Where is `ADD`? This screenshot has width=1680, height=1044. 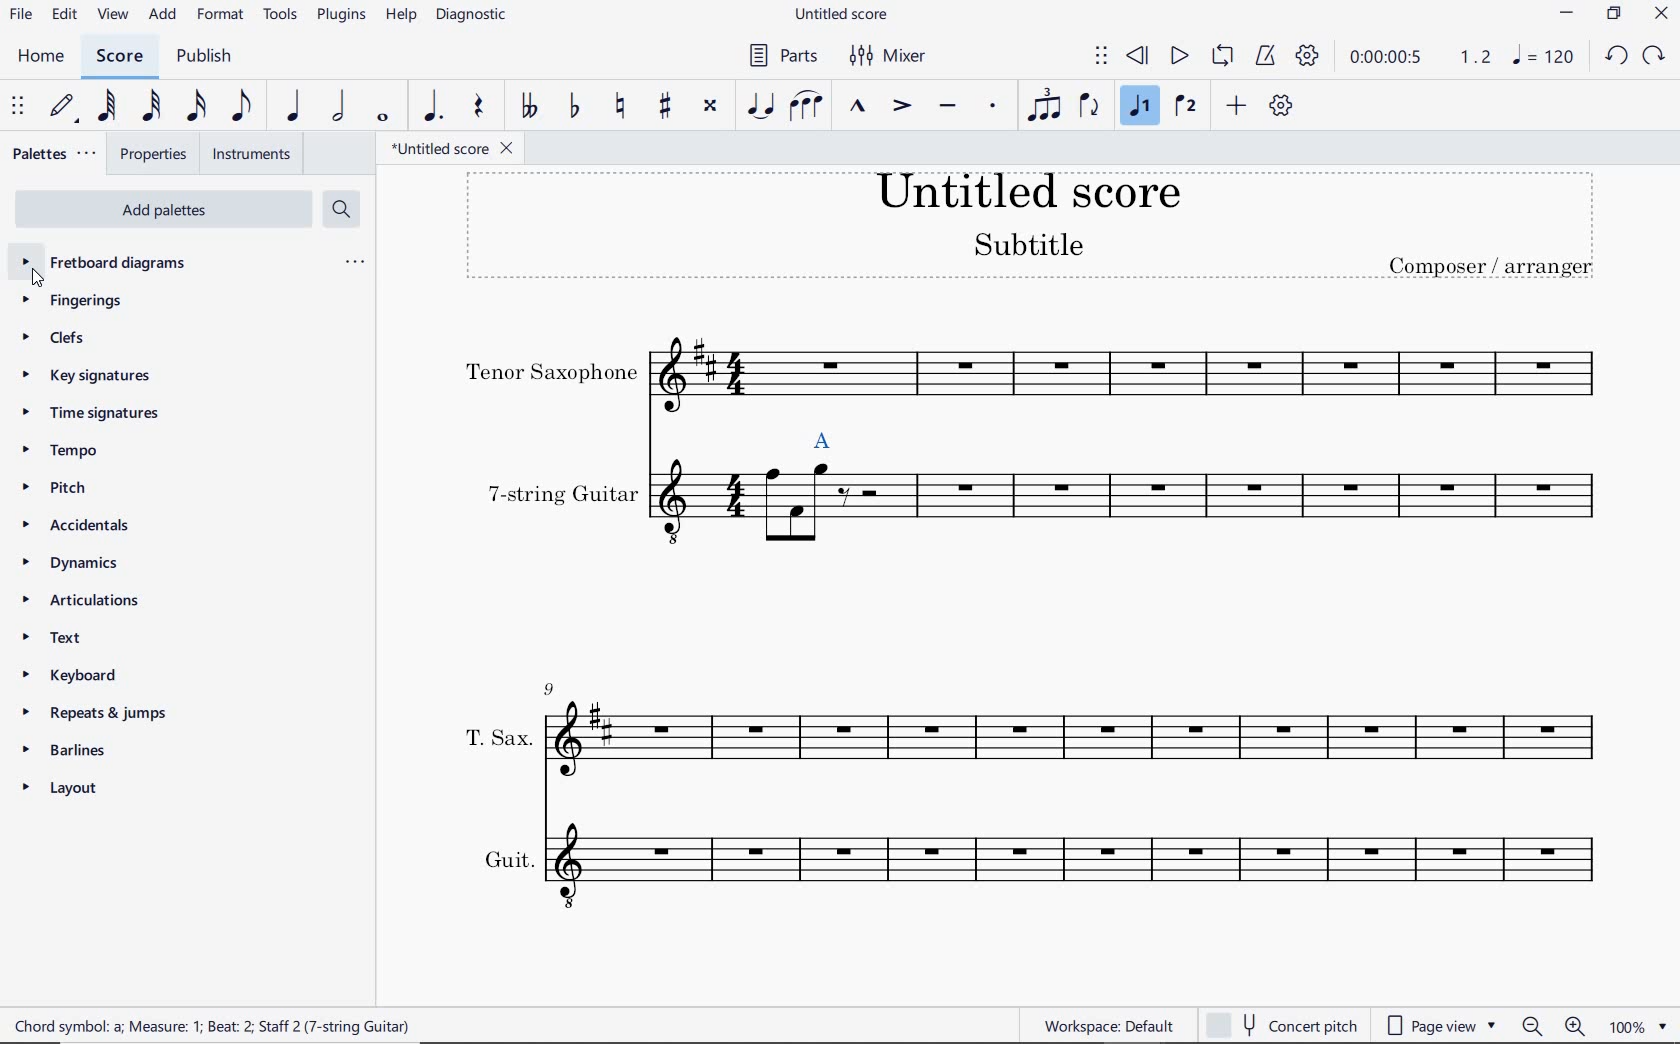 ADD is located at coordinates (1236, 106).